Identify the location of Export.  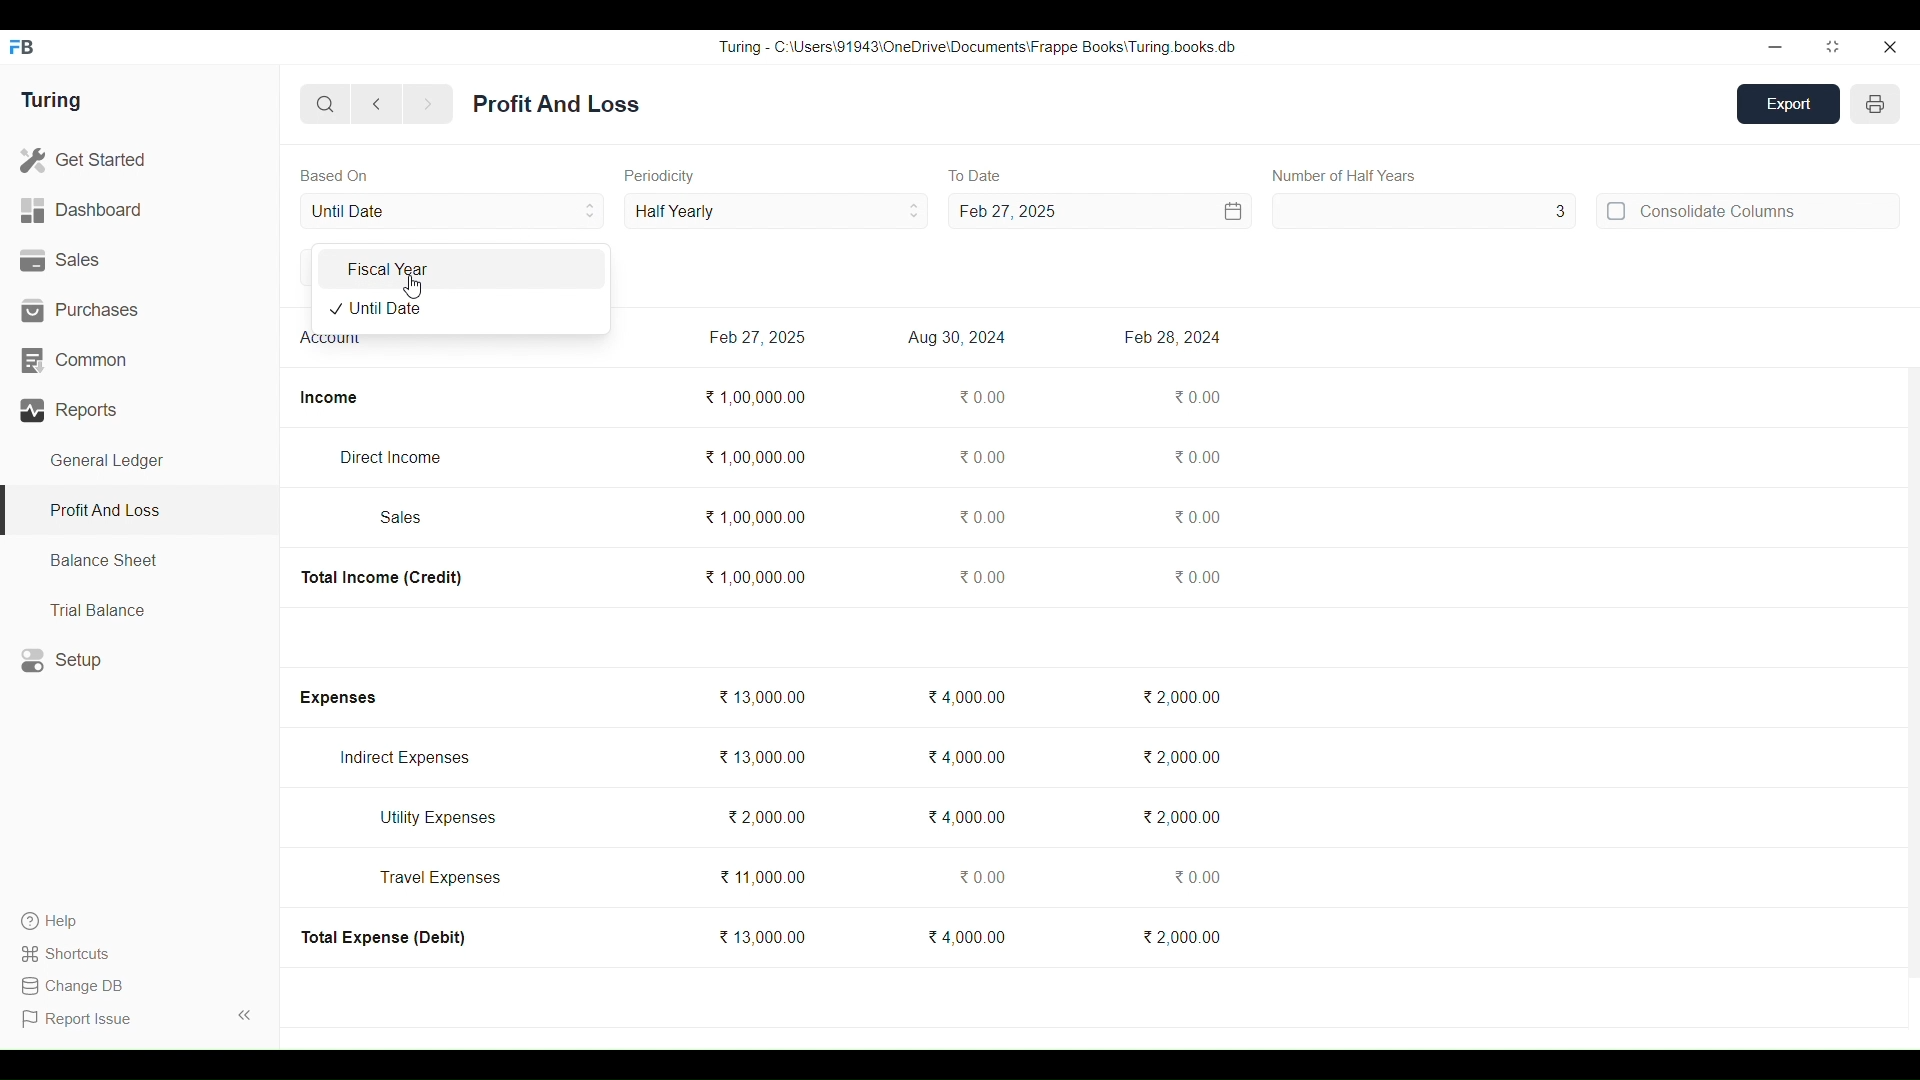
(1789, 104).